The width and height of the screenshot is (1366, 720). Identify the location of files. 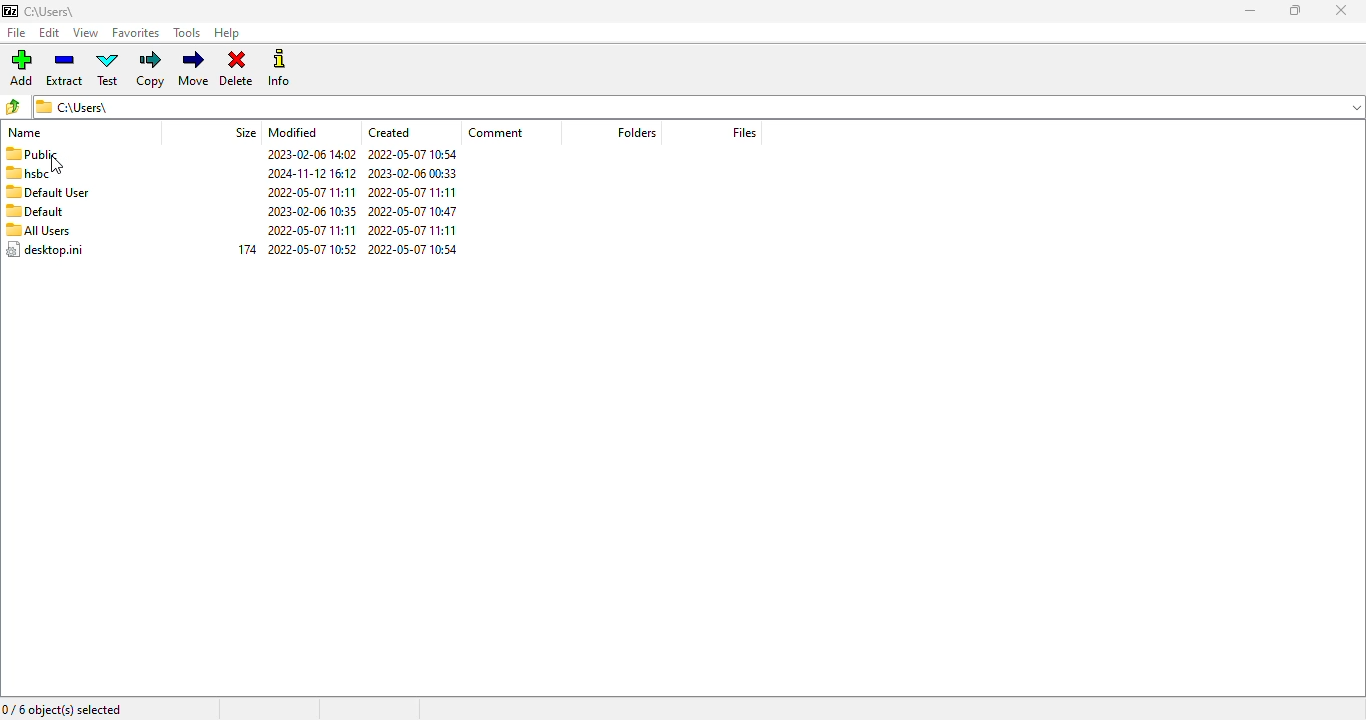
(744, 132).